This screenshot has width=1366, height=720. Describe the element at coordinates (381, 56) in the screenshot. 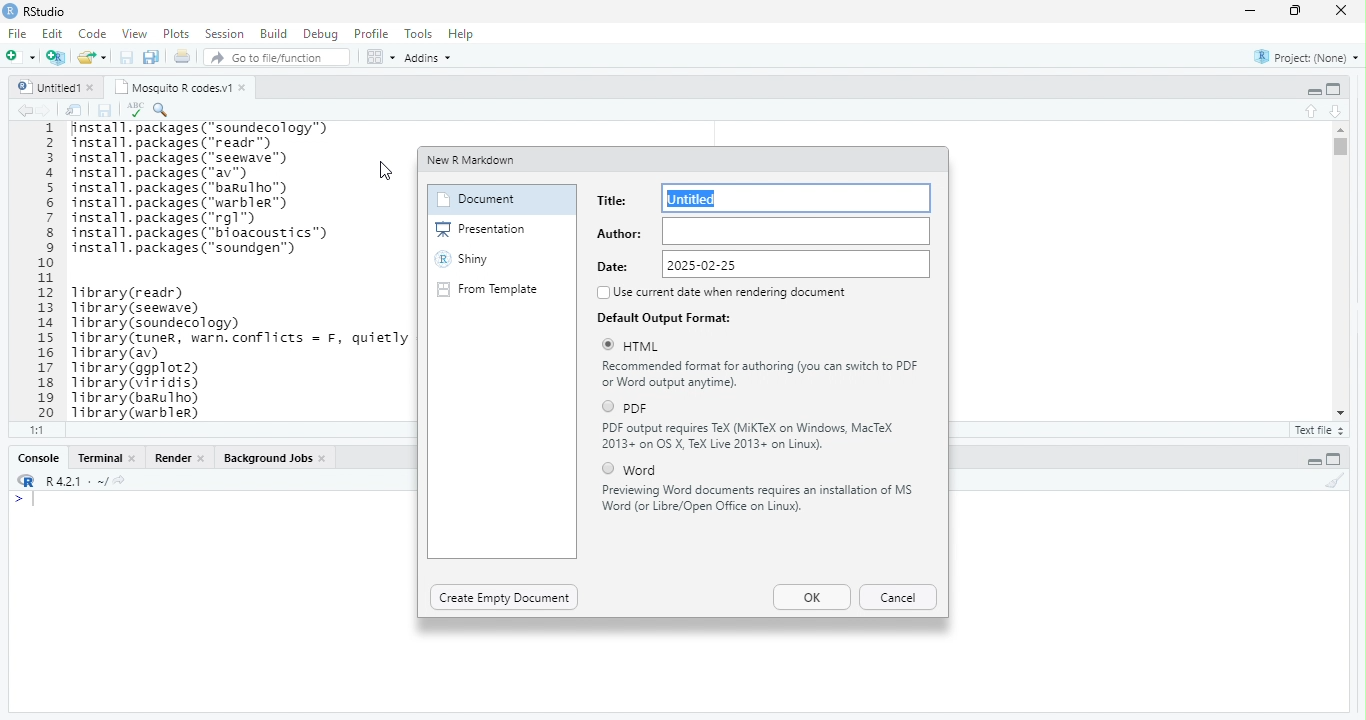

I see `grid` at that location.